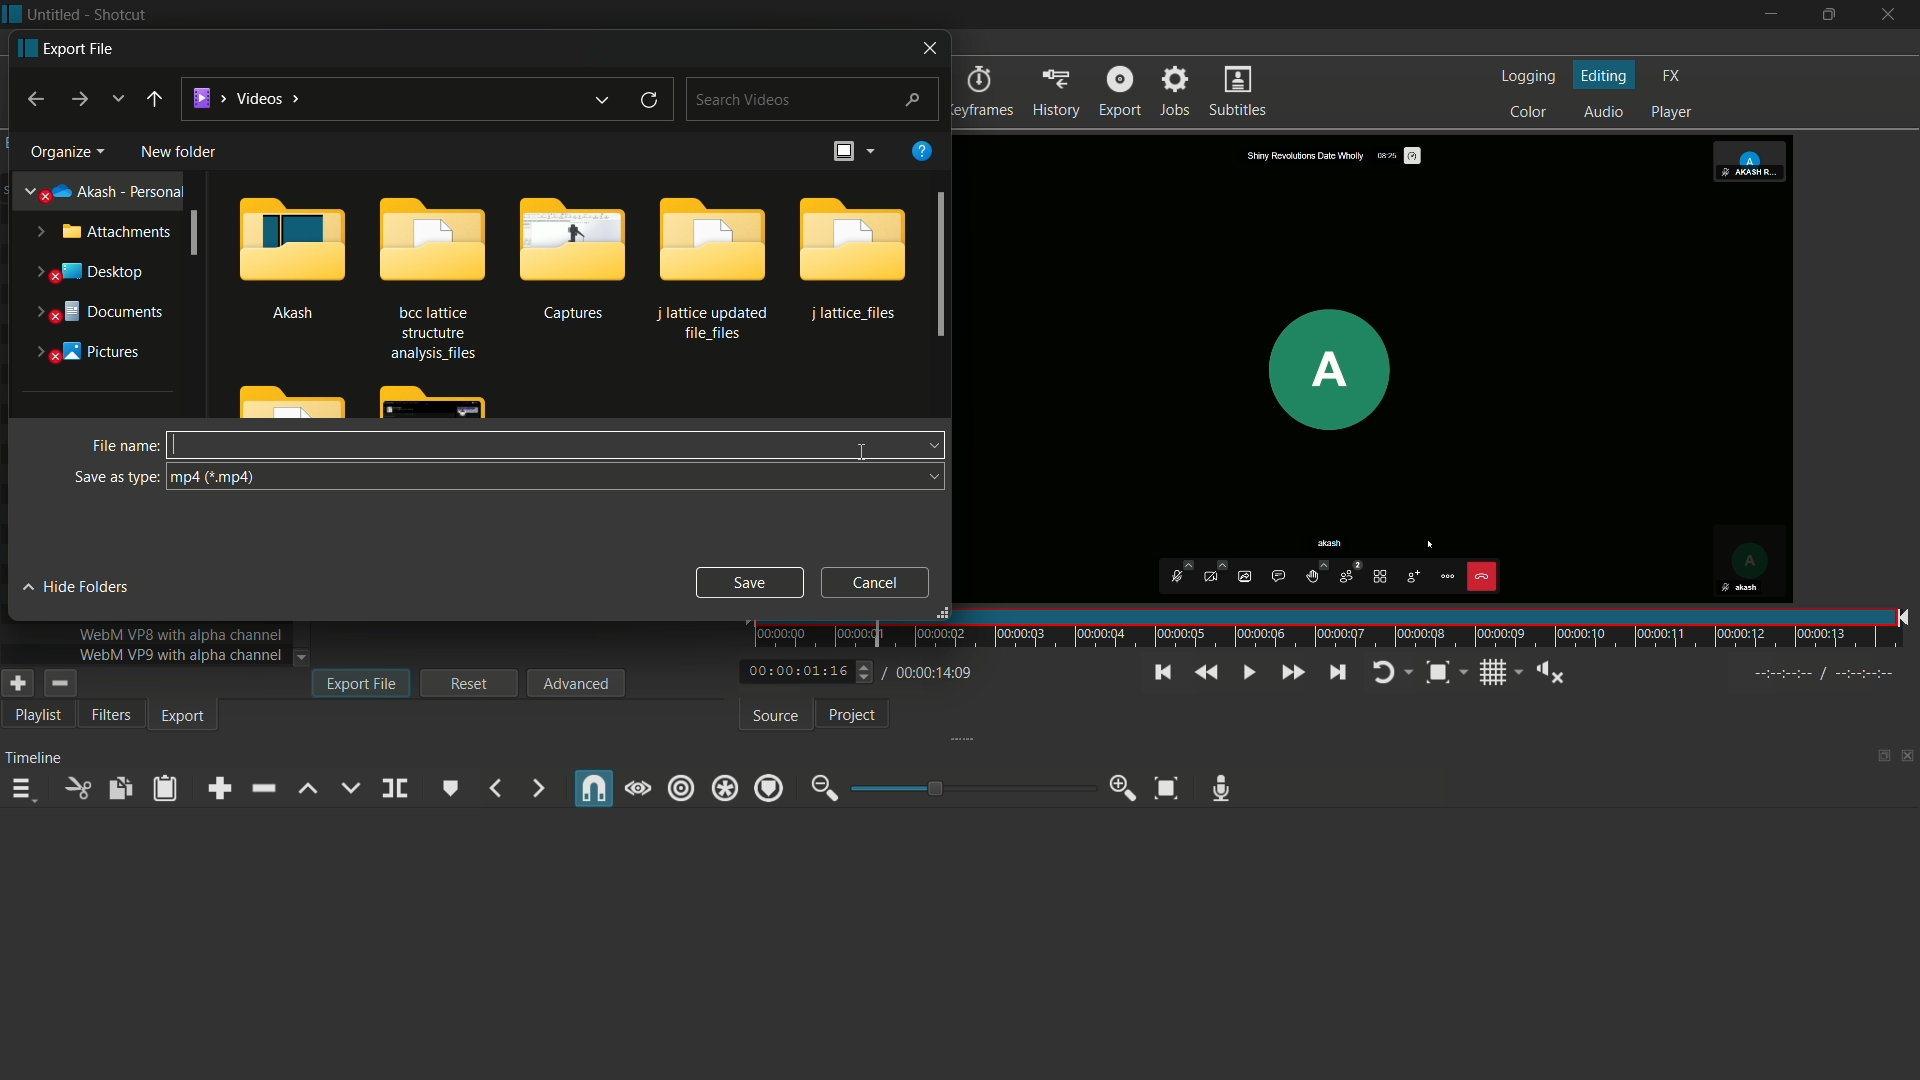 The height and width of the screenshot is (1080, 1920). What do you see at coordinates (452, 788) in the screenshot?
I see `create or edit marker` at bounding box center [452, 788].